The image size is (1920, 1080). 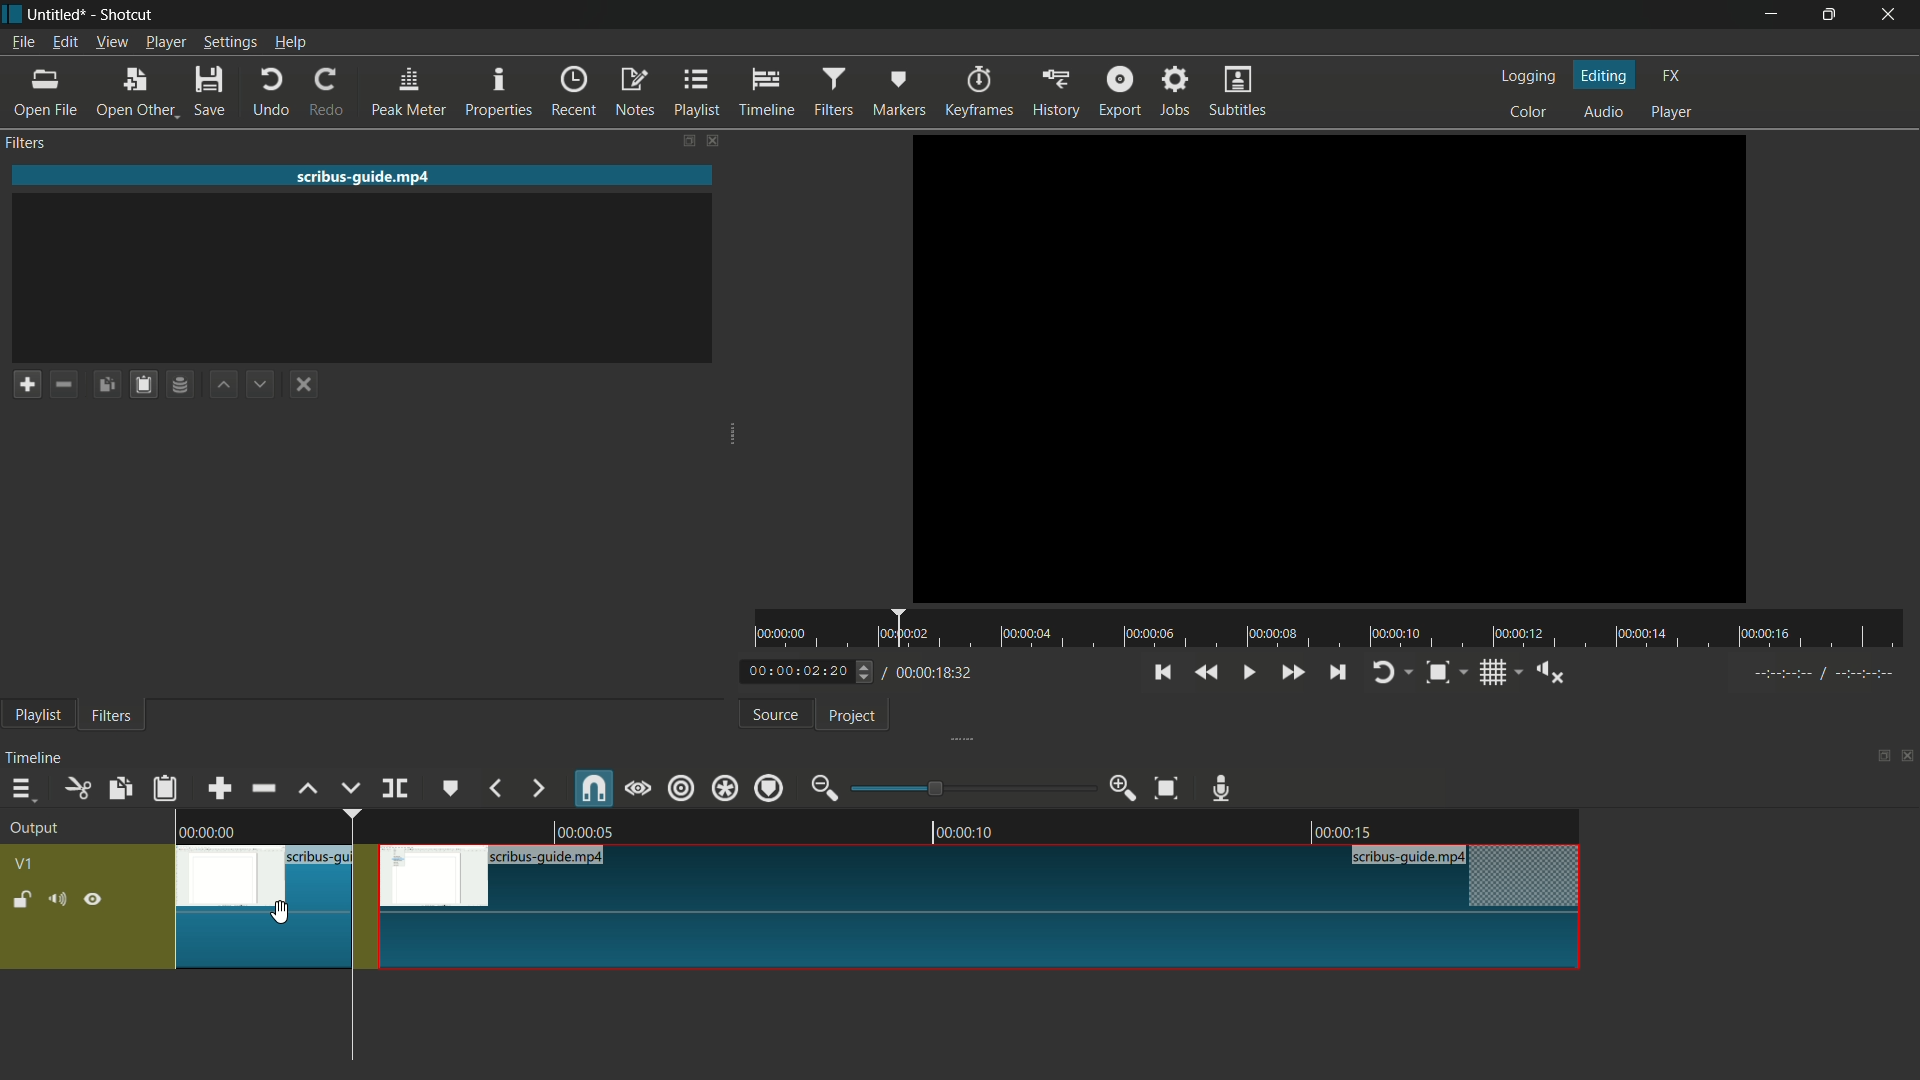 I want to click on ripple delete, so click(x=263, y=788).